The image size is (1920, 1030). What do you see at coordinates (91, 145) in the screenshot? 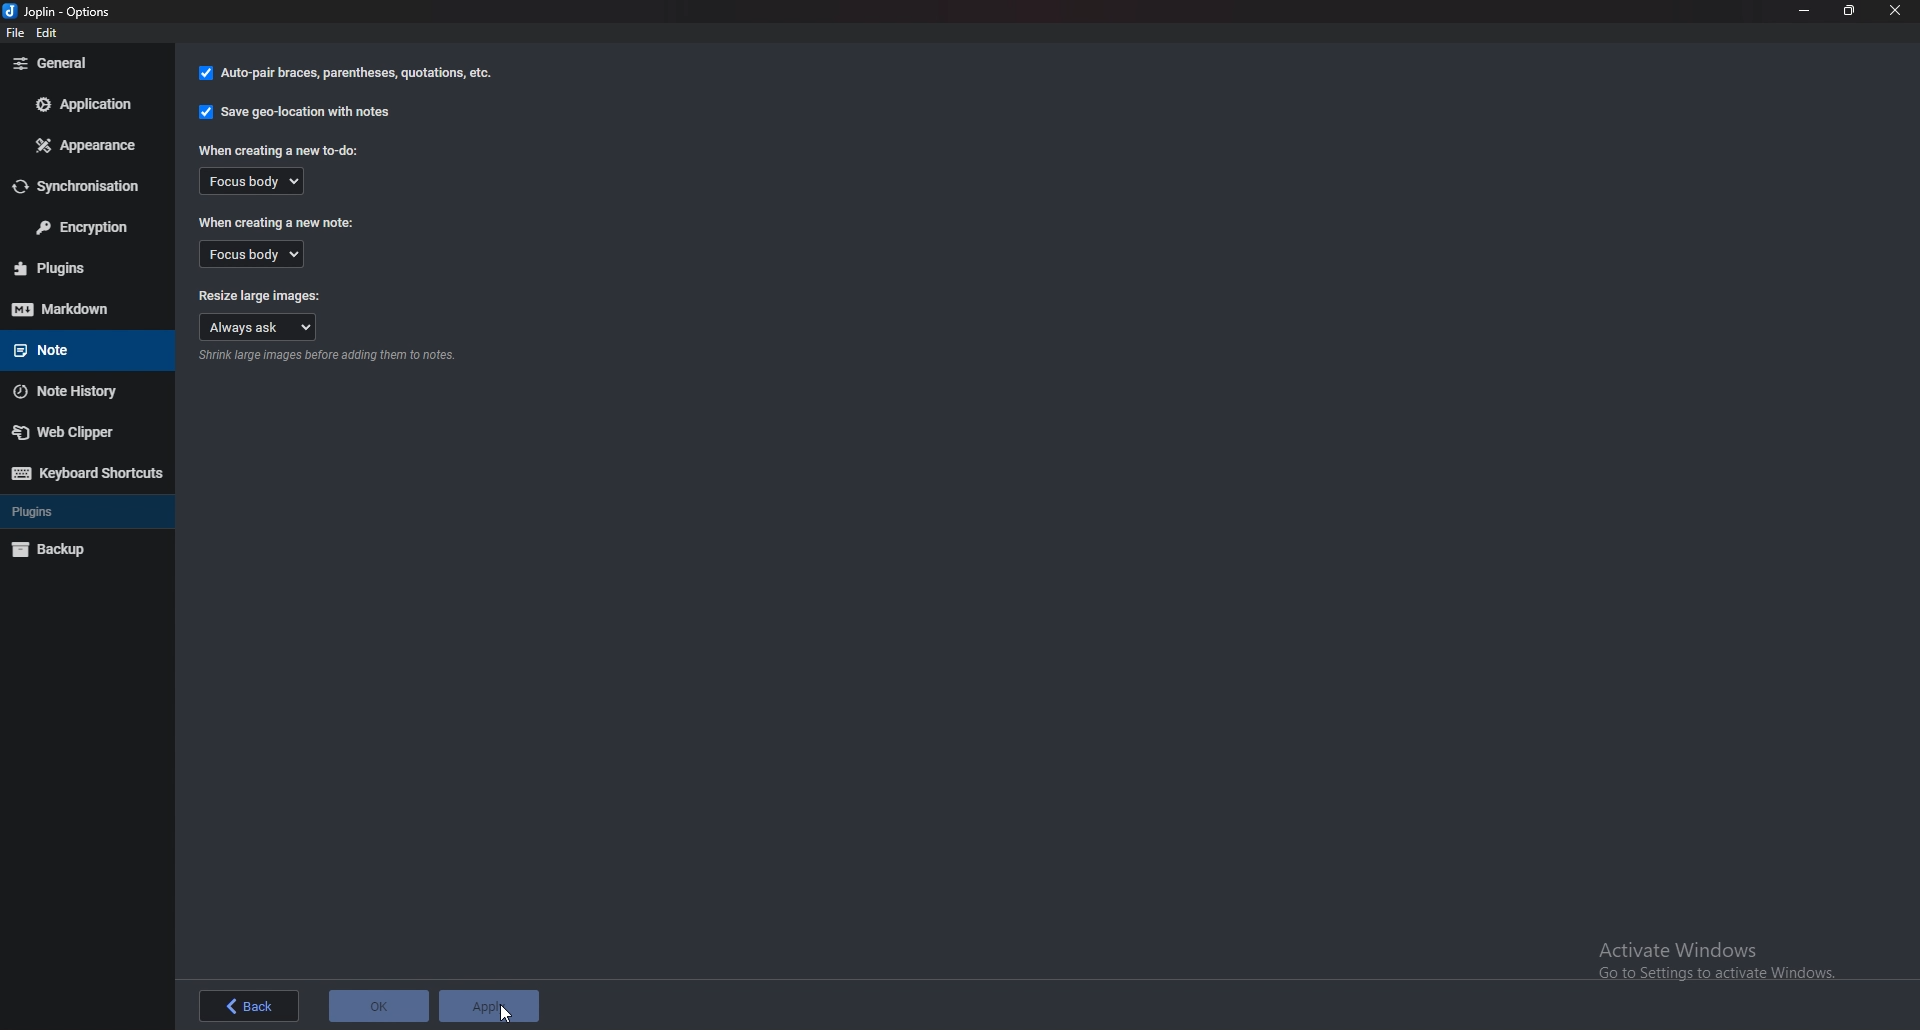
I see `Appearance` at bounding box center [91, 145].